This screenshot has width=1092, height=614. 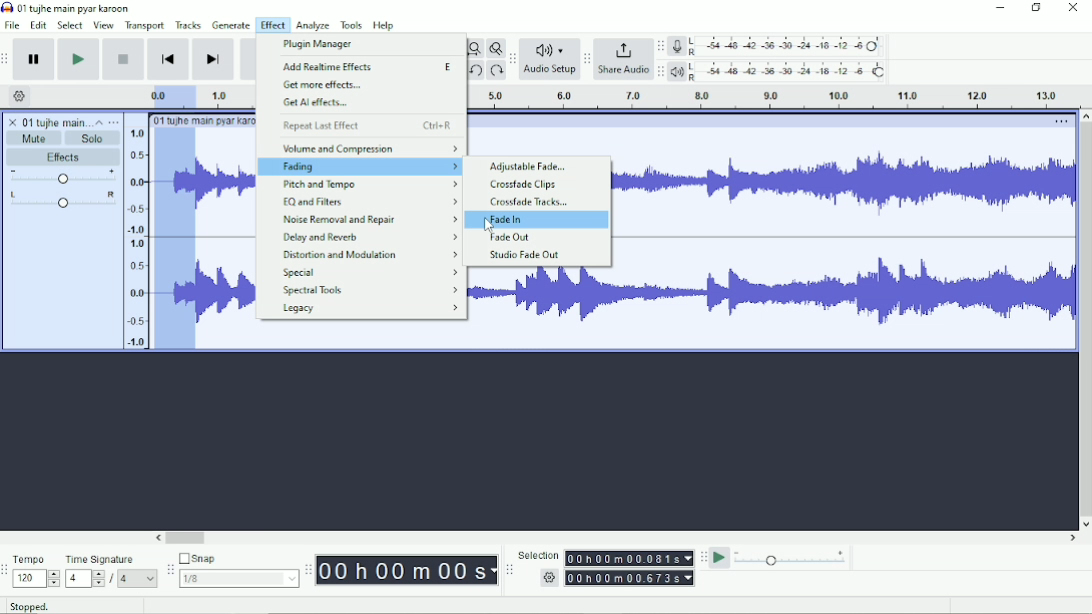 I want to click on Fading, so click(x=361, y=168).